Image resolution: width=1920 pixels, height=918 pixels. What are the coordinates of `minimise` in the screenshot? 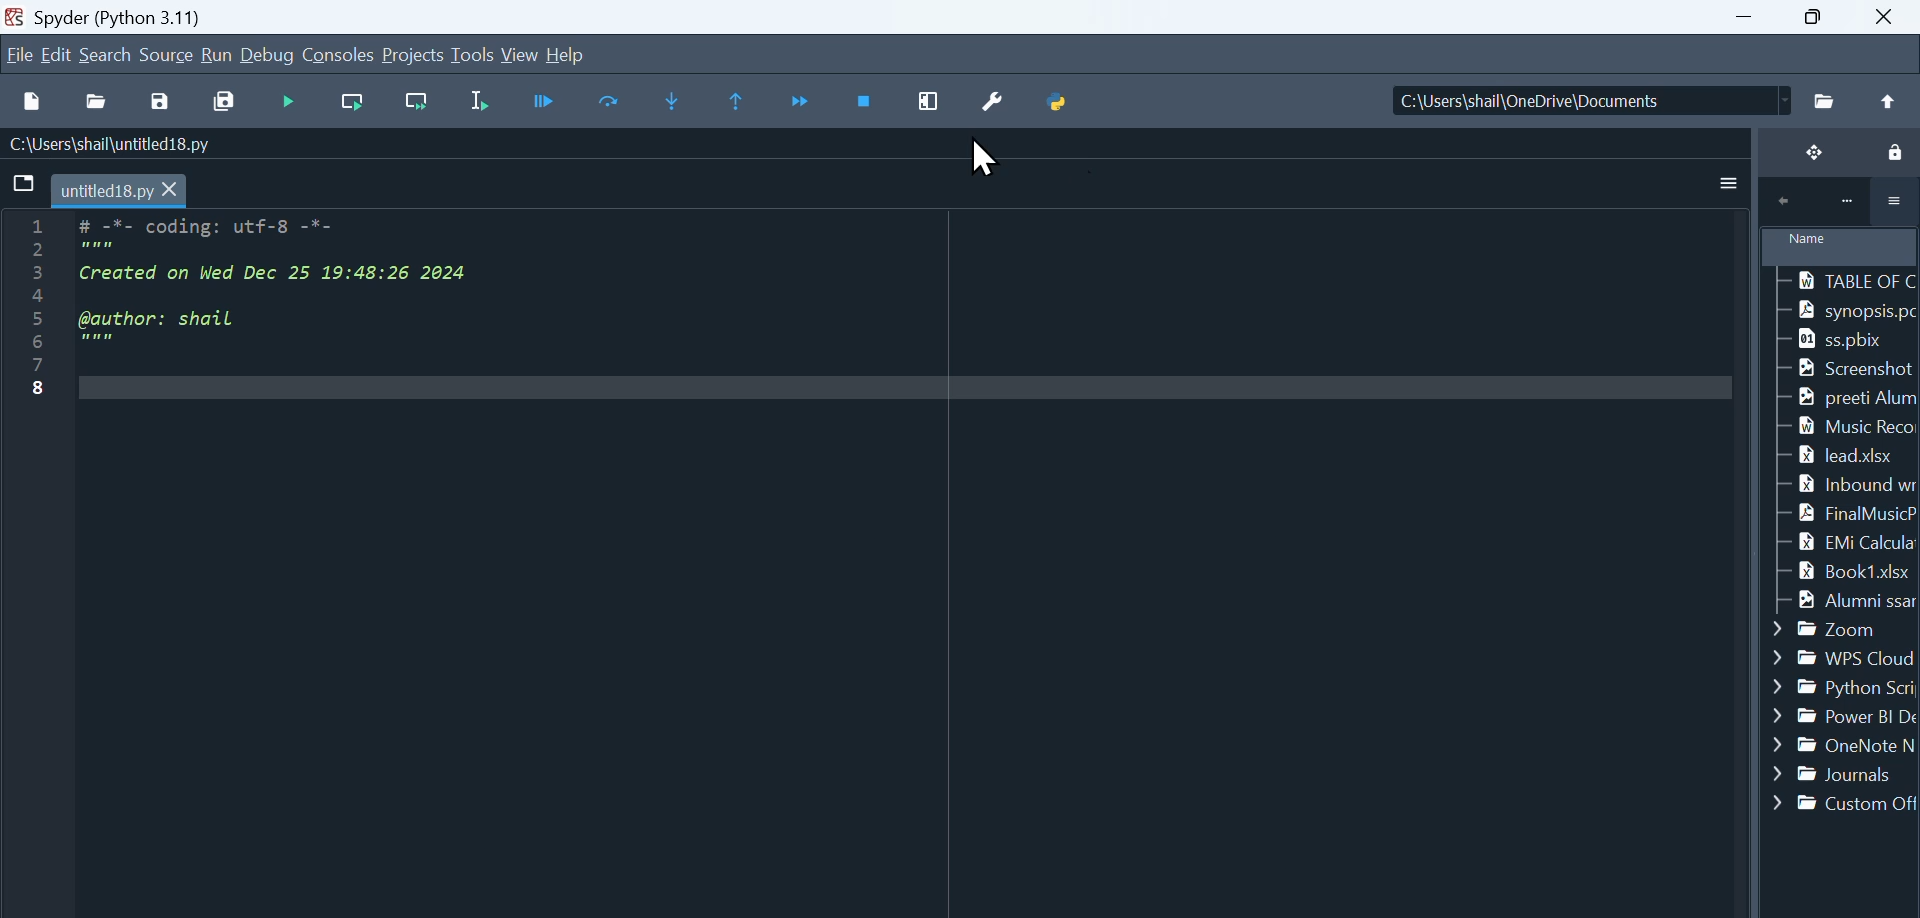 It's located at (1750, 18).